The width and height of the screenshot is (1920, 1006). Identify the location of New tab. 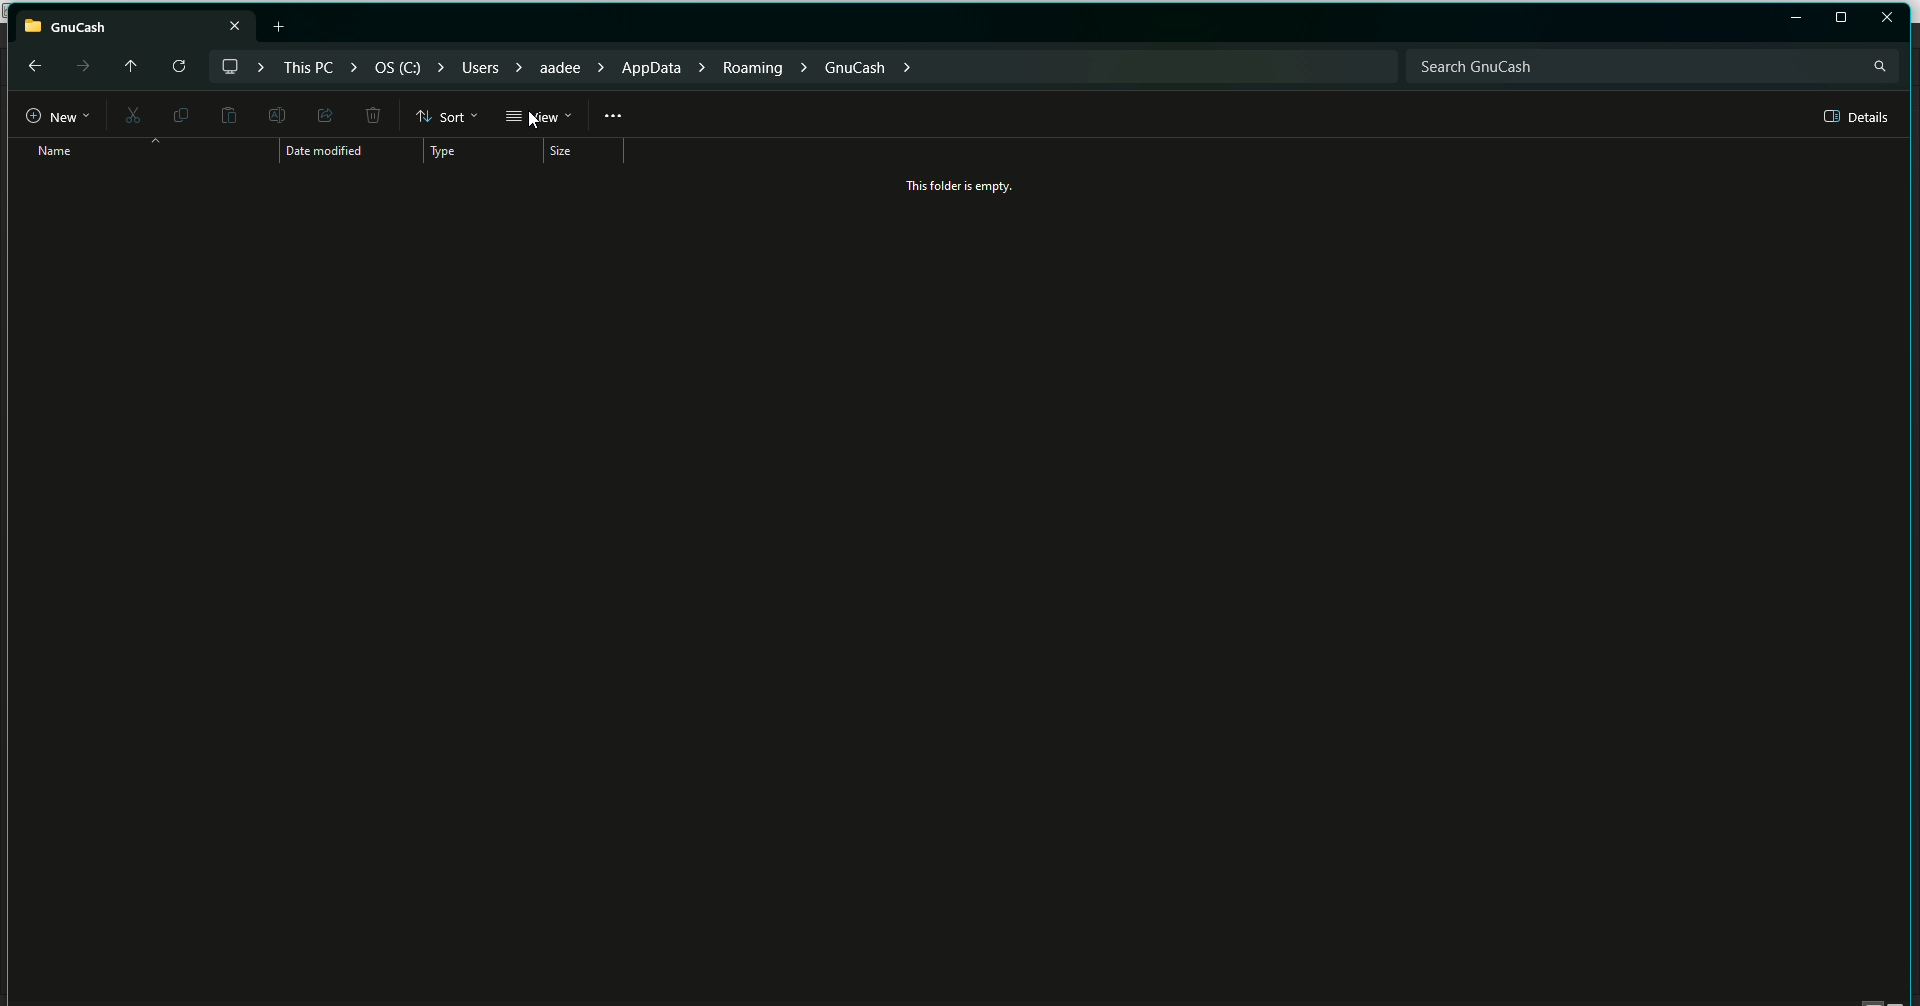
(282, 26).